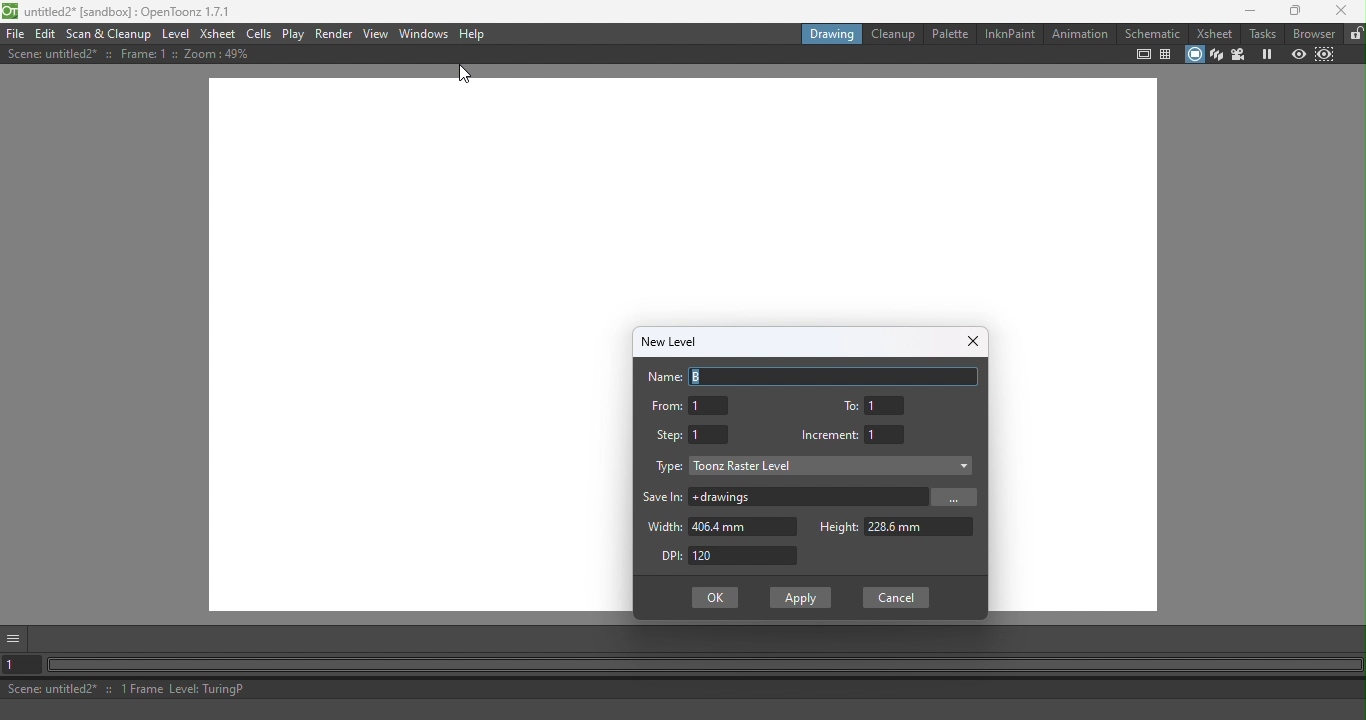 This screenshot has width=1366, height=720. I want to click on 1, so click(711, 435).